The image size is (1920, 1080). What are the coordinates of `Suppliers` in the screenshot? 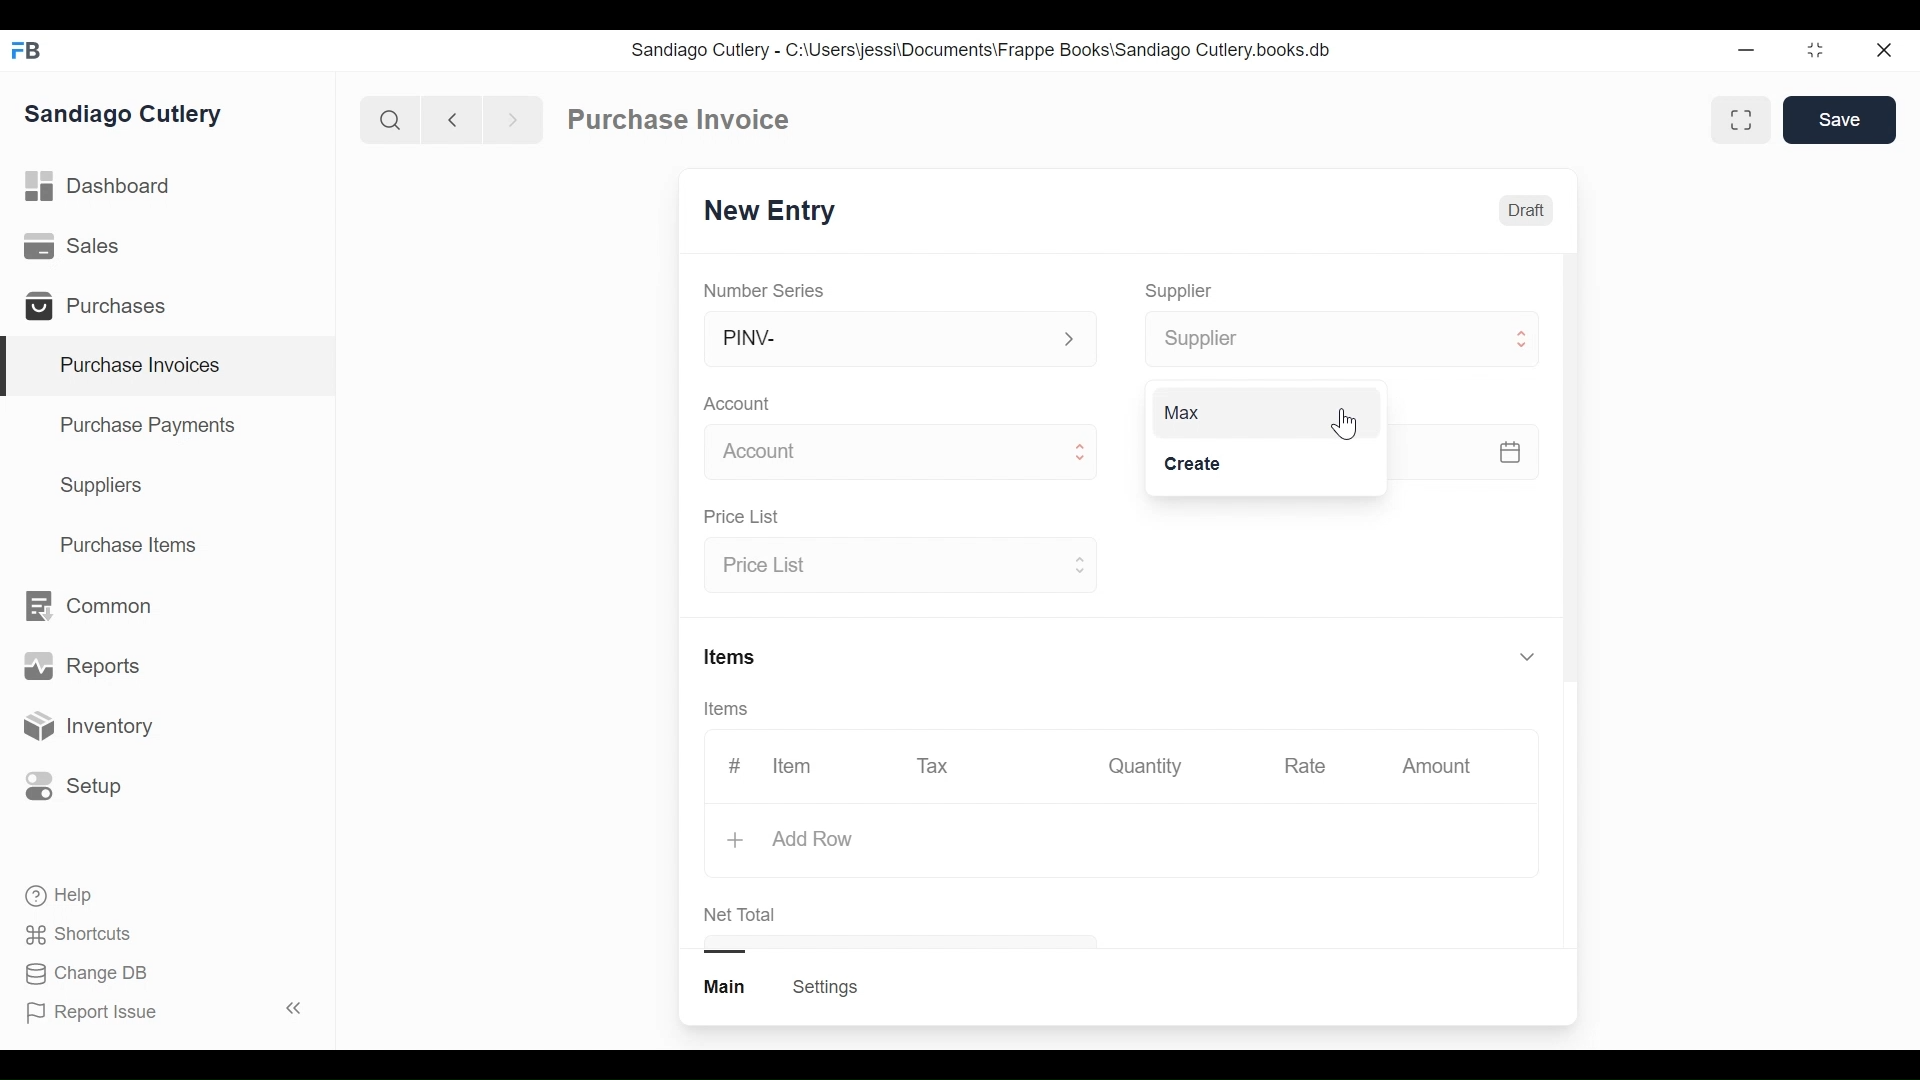 It's located at (102, 486).